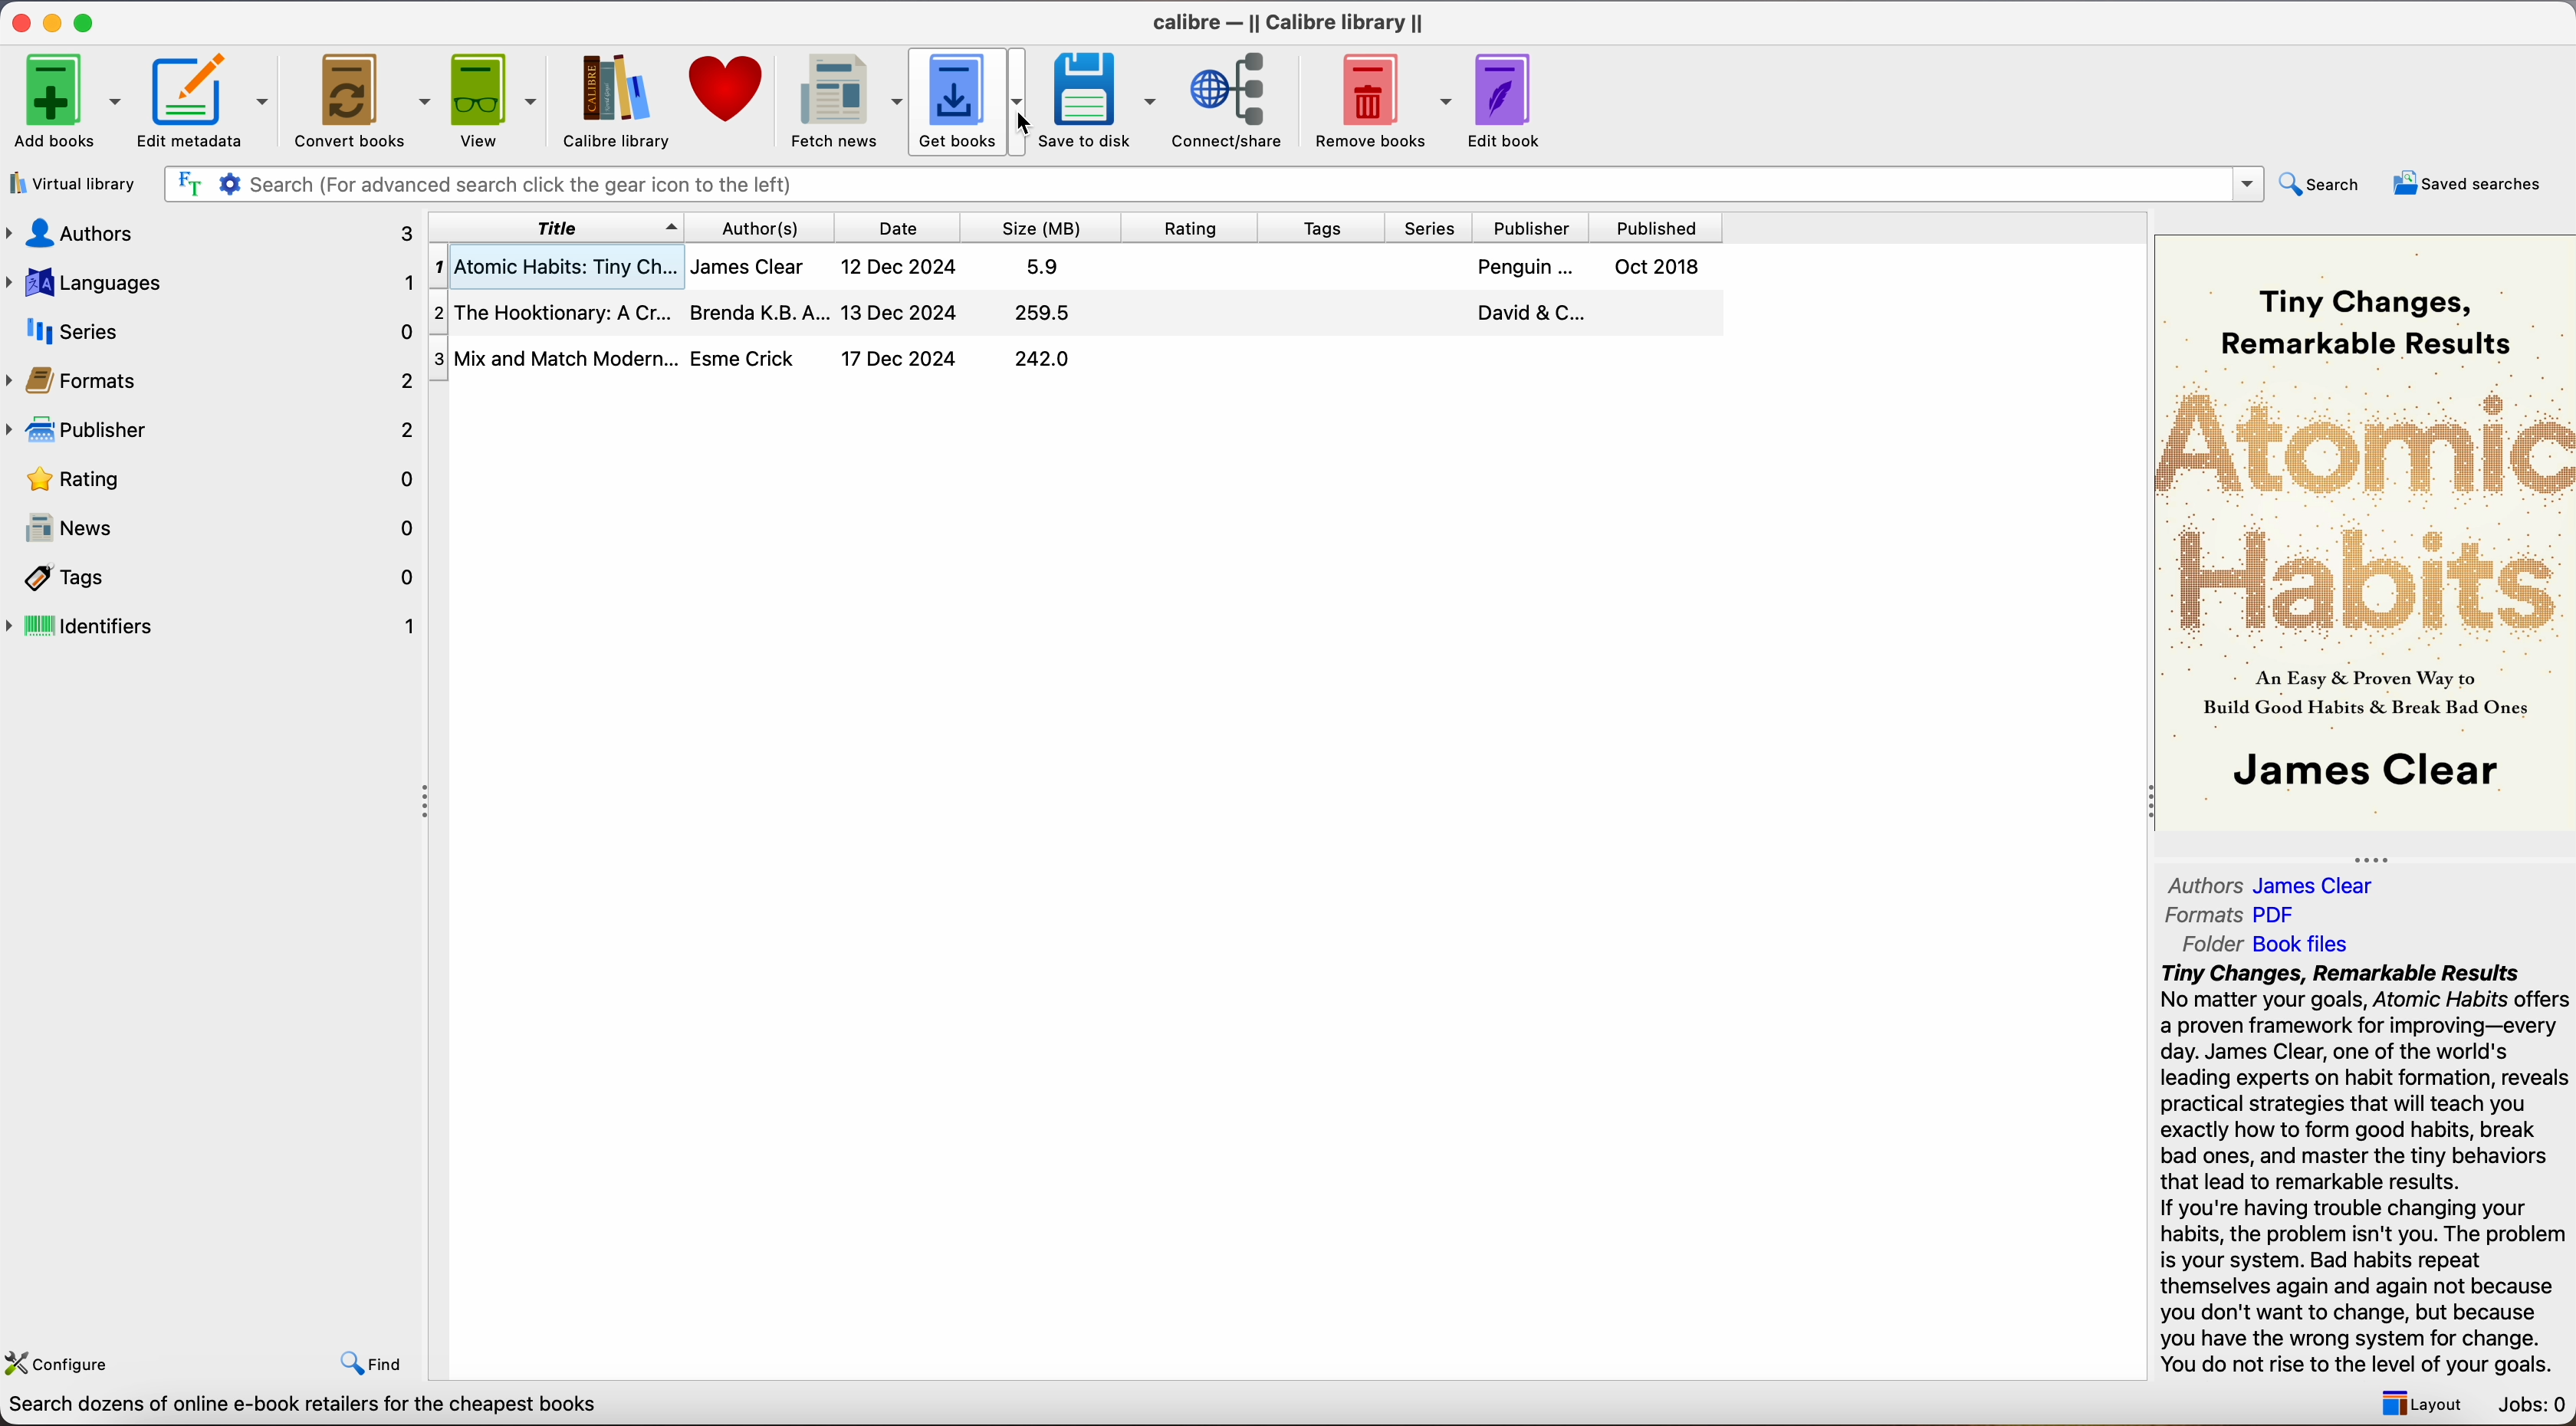 The width and height of the screenshot is (2576, 1426). Describe the element at coordinates (216, 429) in the screenshot. I see `publisher` at that location.